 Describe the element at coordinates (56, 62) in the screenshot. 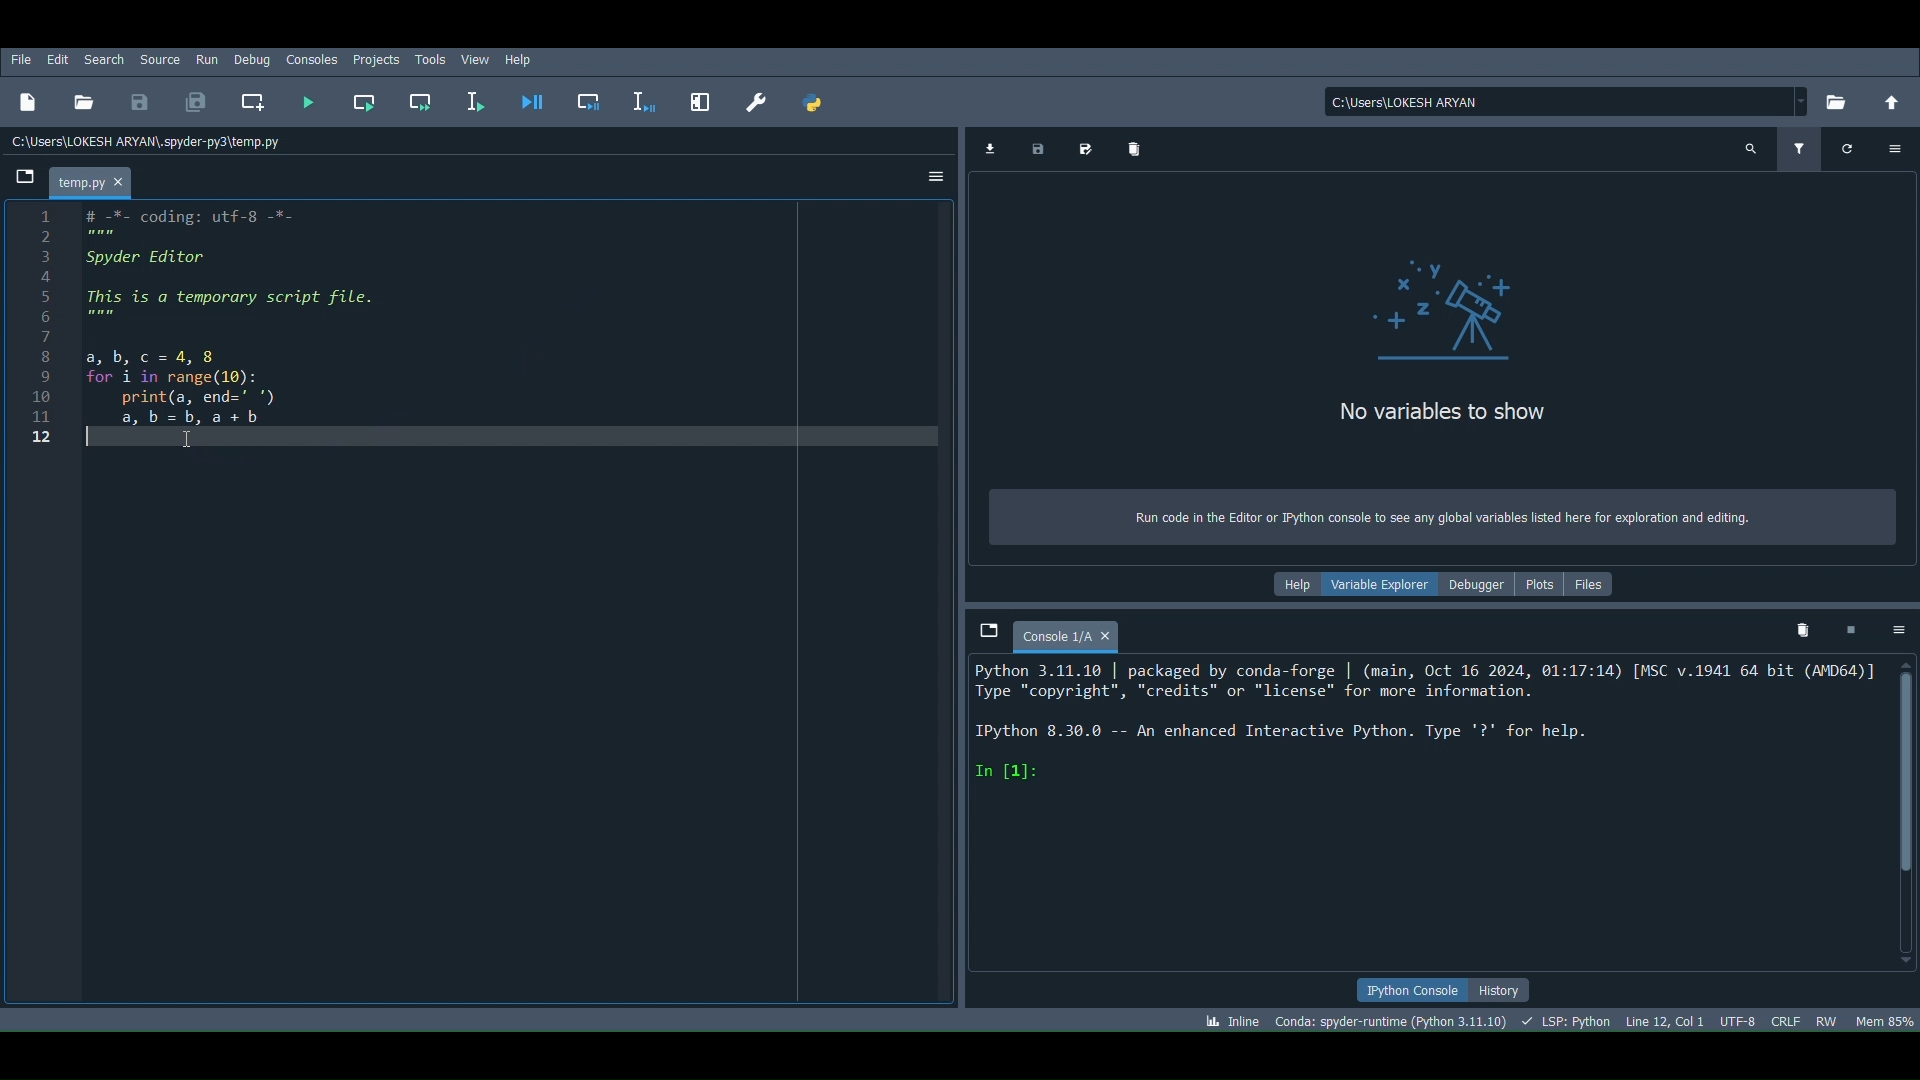

I see `Edit` at that location.